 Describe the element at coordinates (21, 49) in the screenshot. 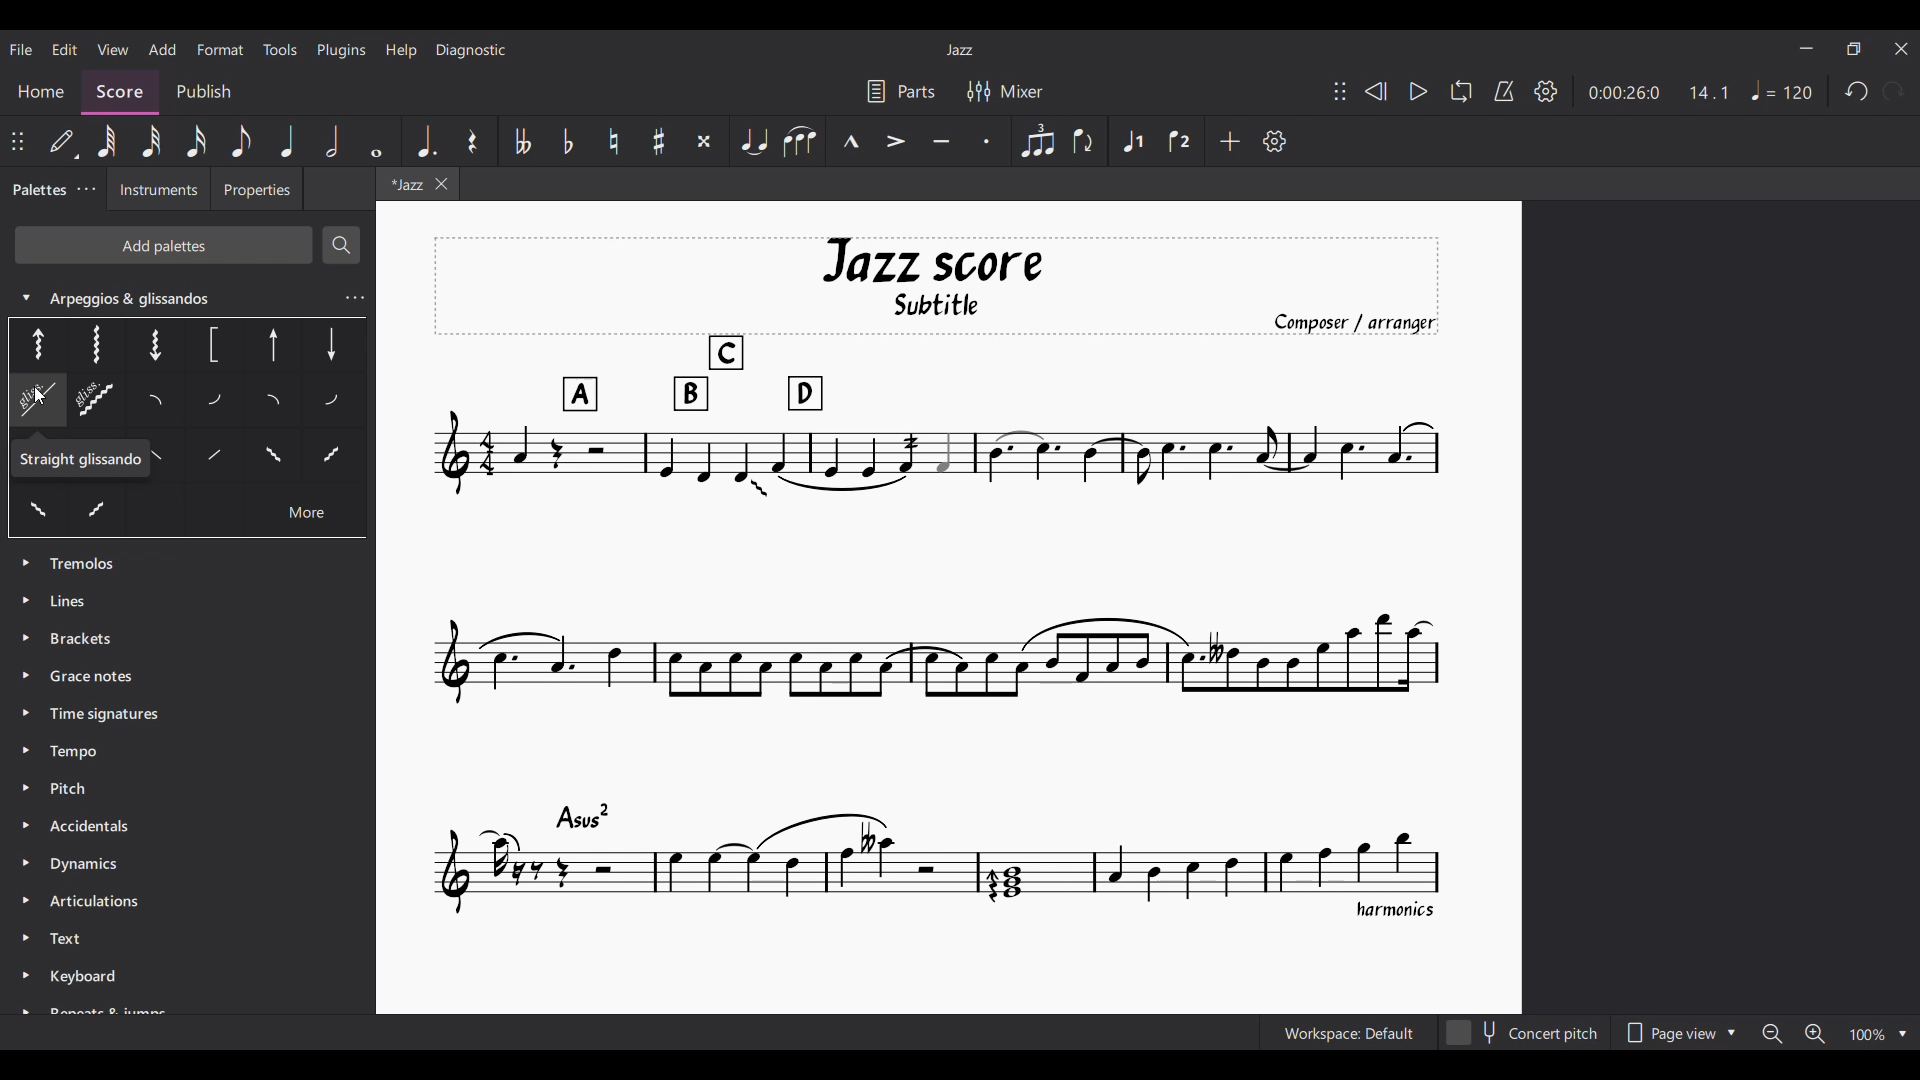

I see `File menu` at that location.